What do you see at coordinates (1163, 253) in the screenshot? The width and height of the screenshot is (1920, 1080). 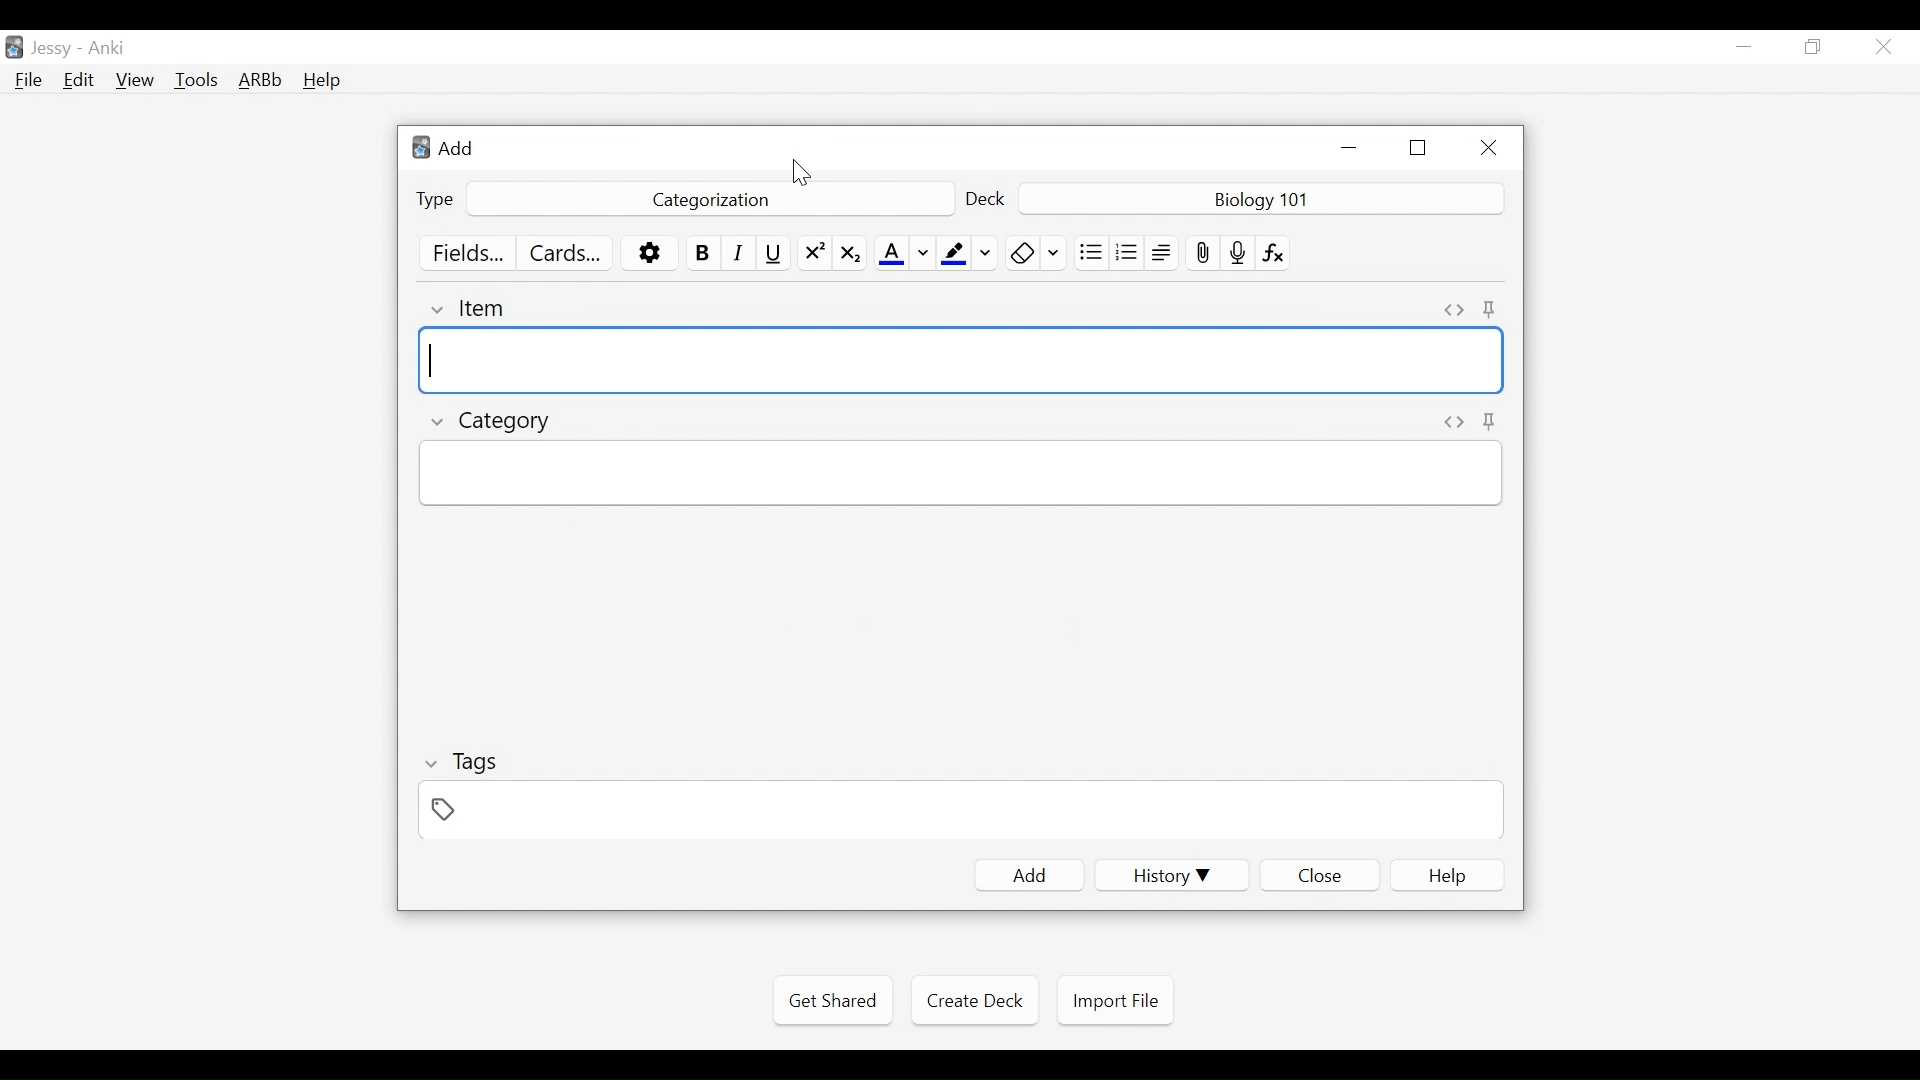 I see `Alignment` at bounding box center [1163, 253].